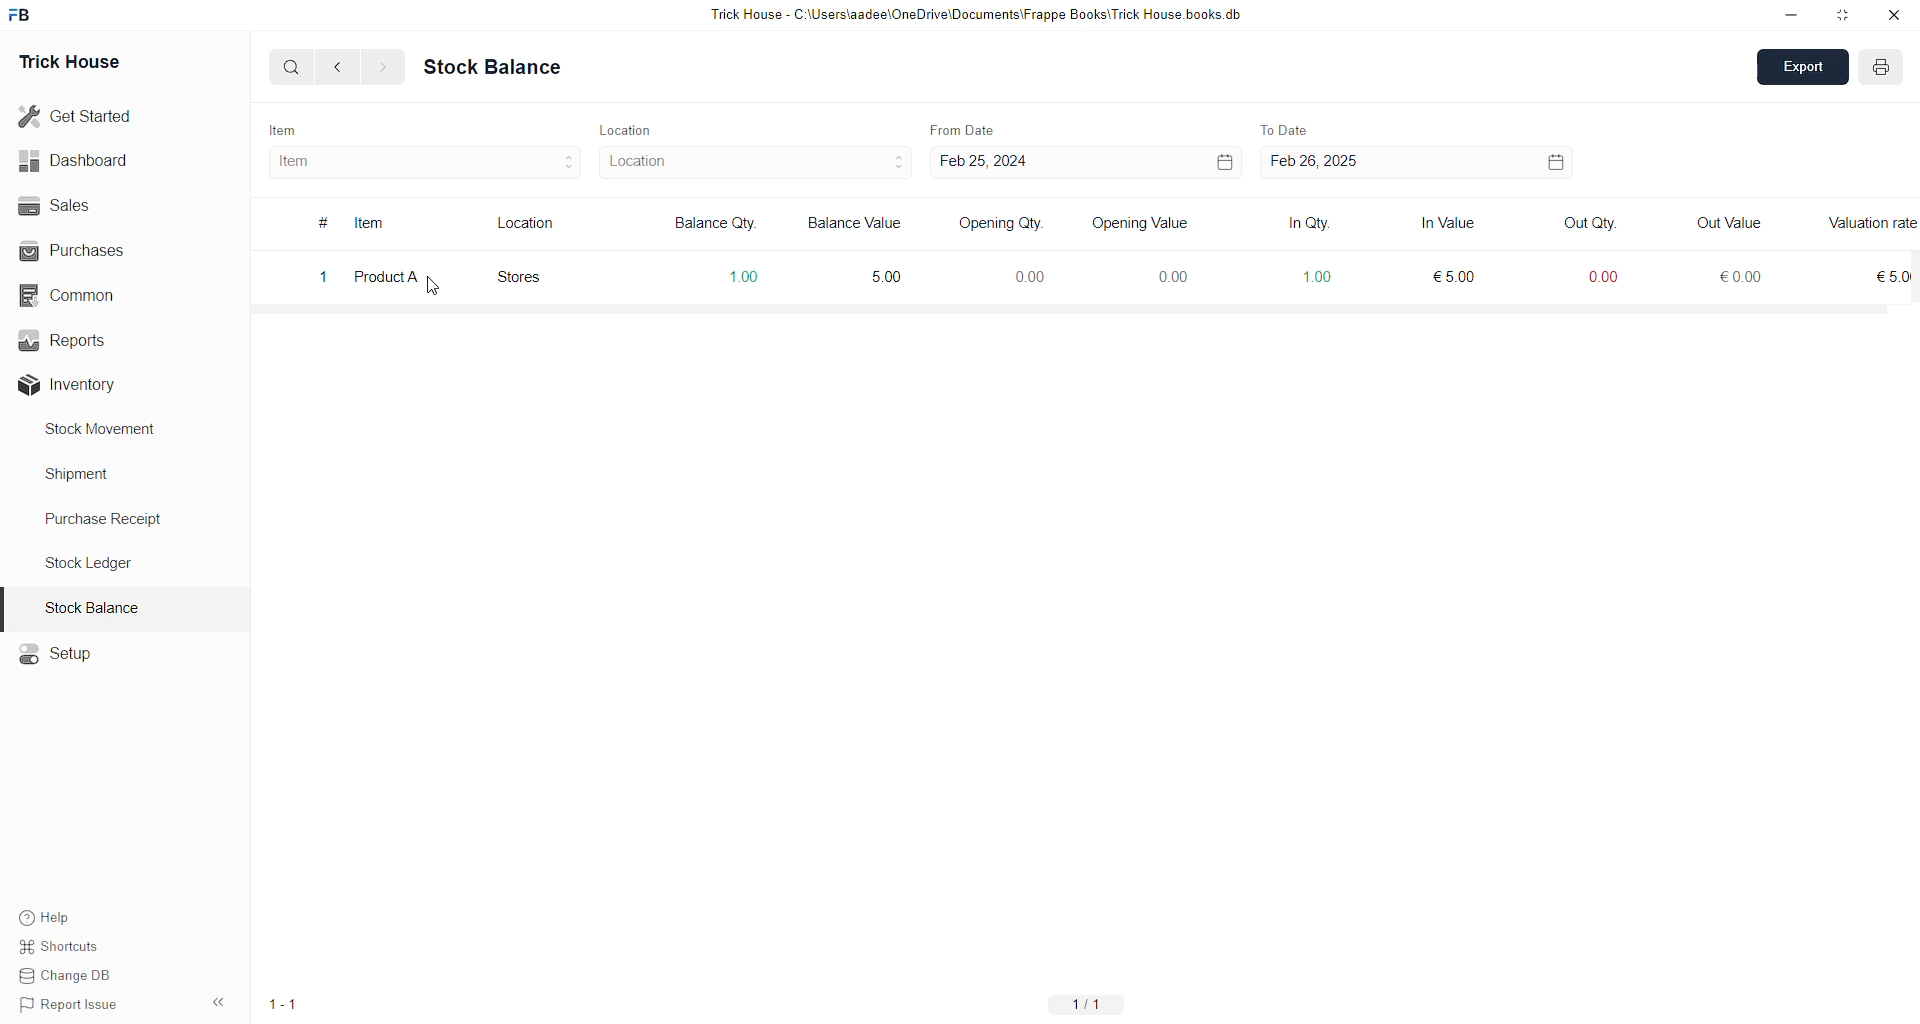  What do you see at coordinates (1018, 277) in the screenshot?
I see `0.00` at bounding box center [1018, 277].